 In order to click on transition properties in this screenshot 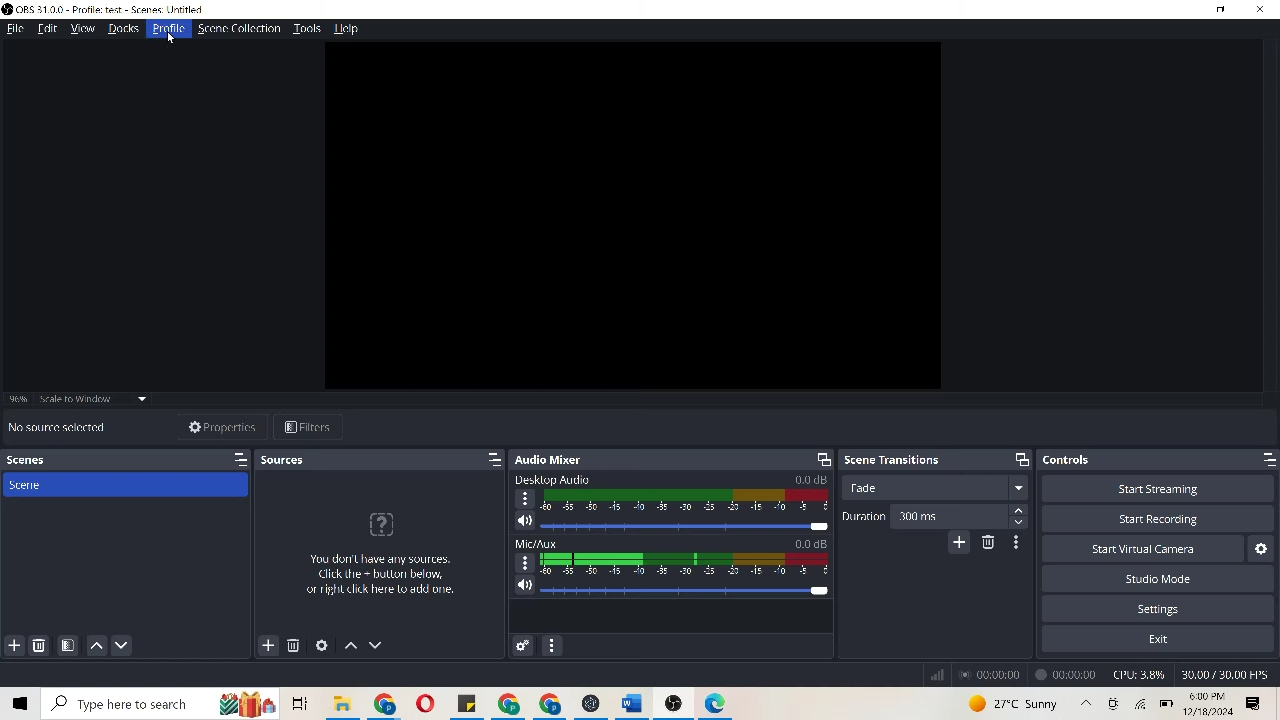, I will do `click(1013, 542)`.